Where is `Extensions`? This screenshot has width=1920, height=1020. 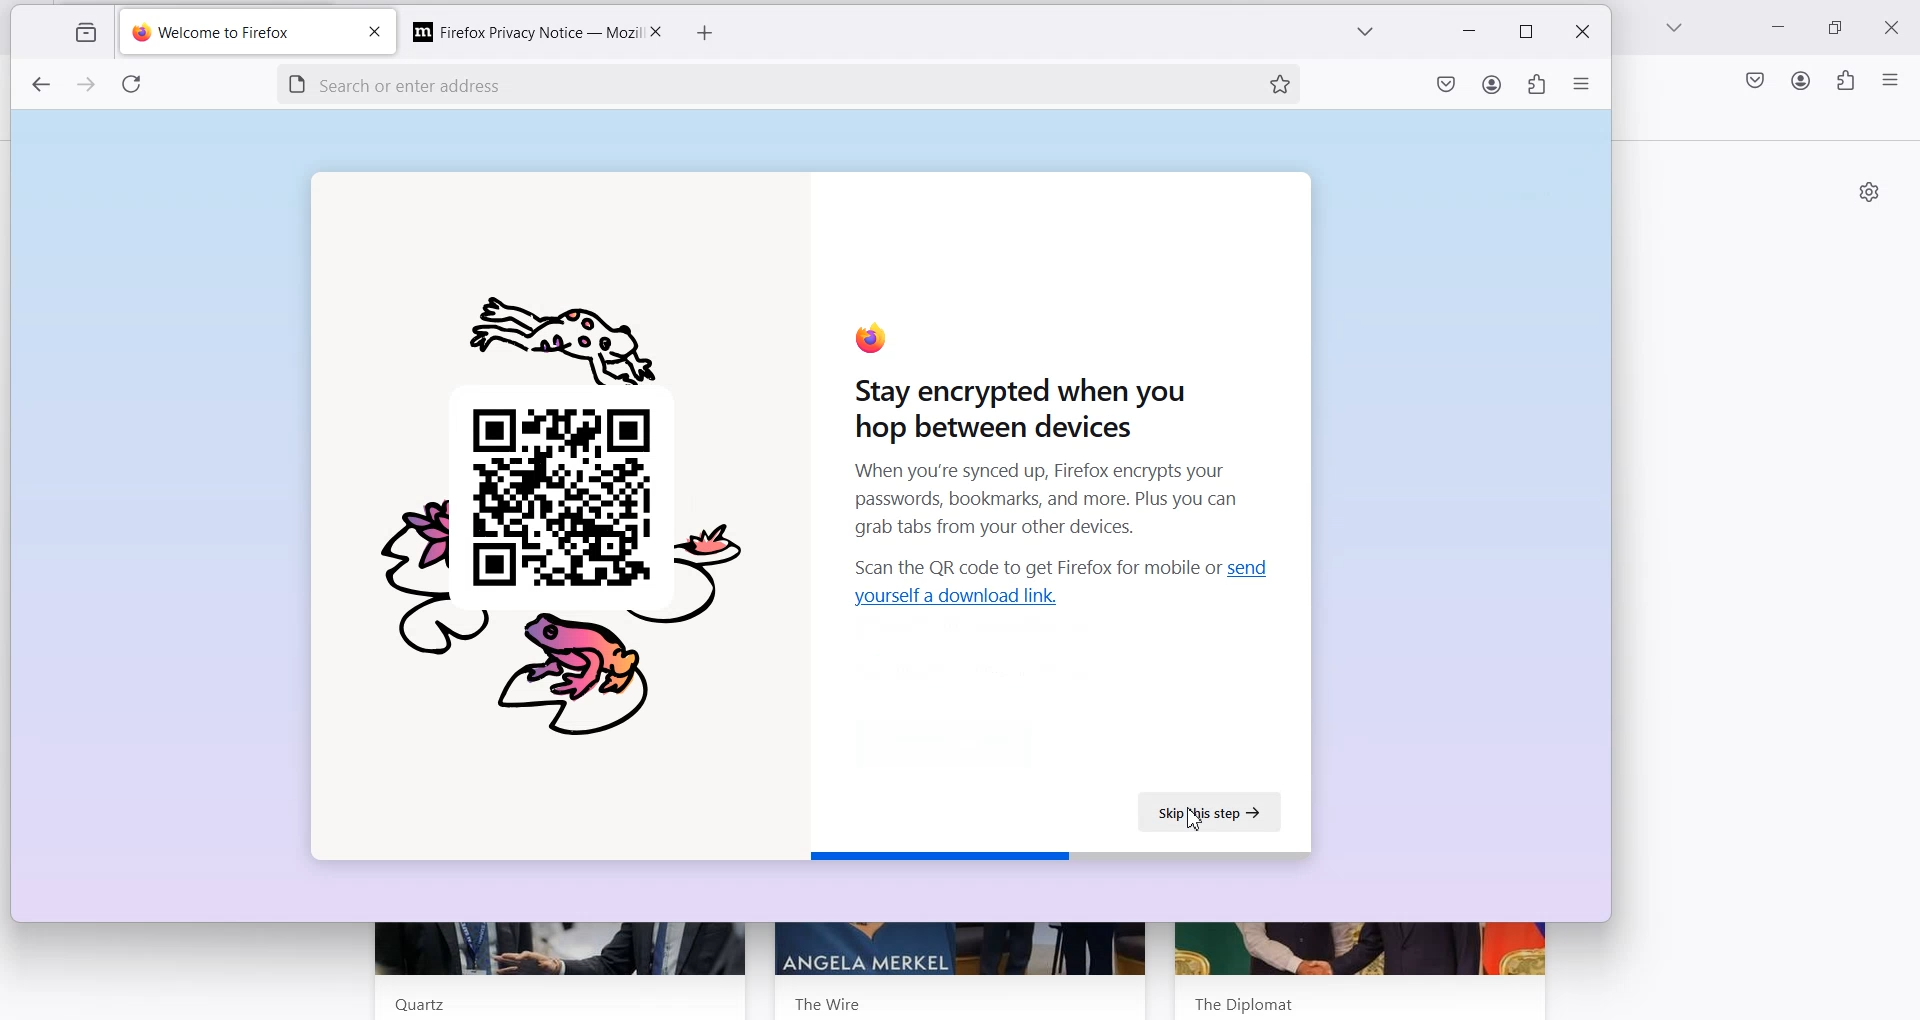
Extensions is located at coordinates (1845, 81).